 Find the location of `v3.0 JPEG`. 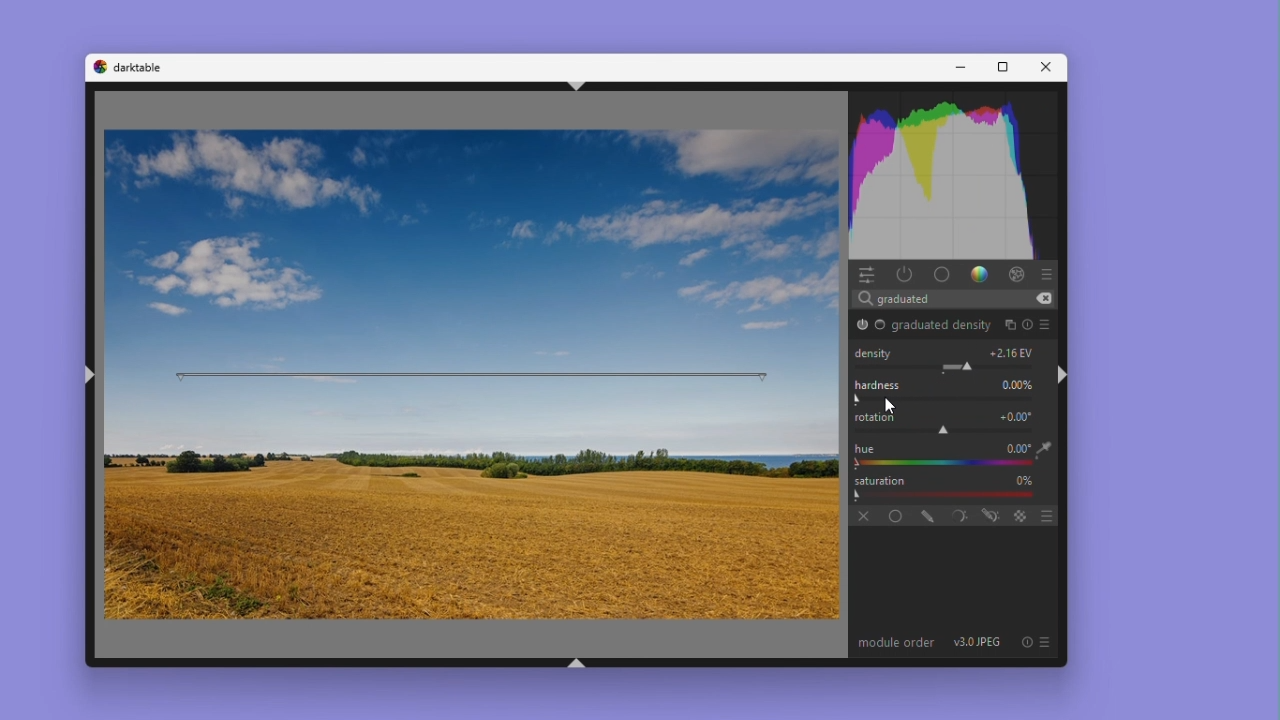

v3.0 JPEG is located at coordinates (979, 643).